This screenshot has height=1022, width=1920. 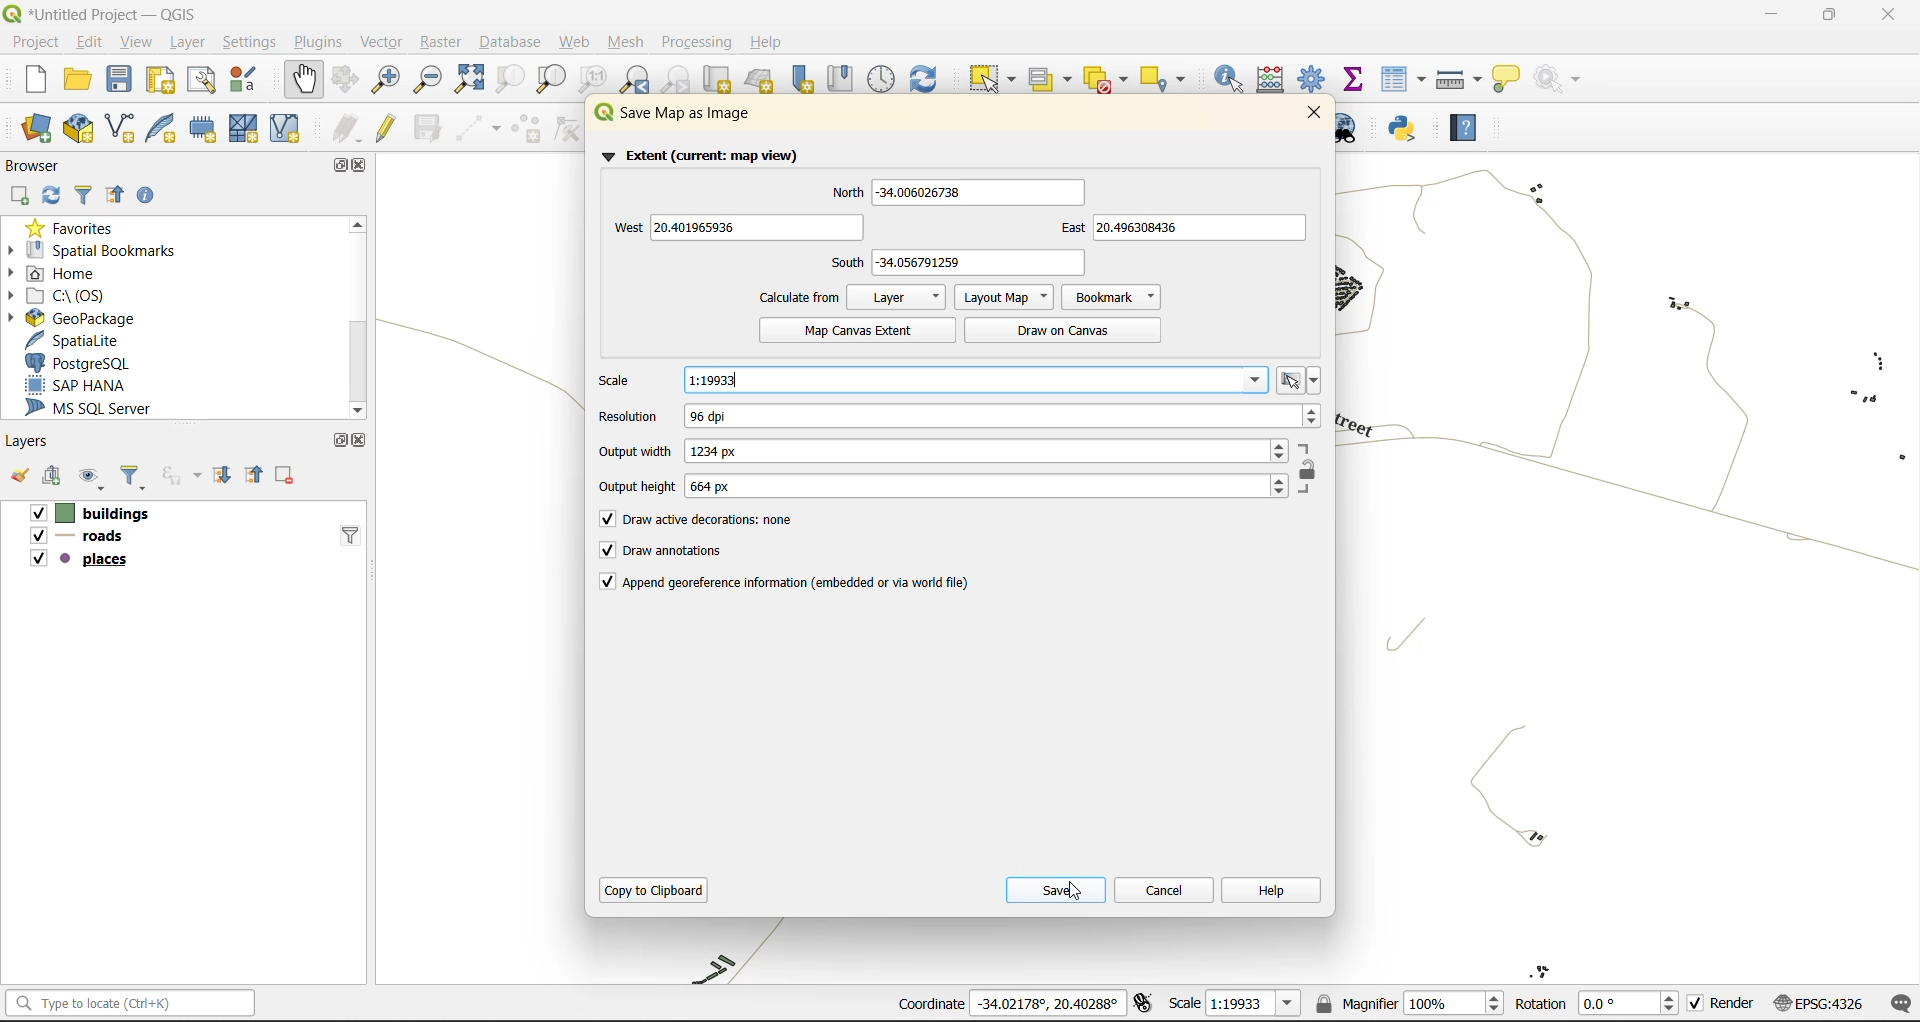 What do you see at coordinates (425, 128) in the screenshot?
I see `save edits` at bounding box center [425, 128].